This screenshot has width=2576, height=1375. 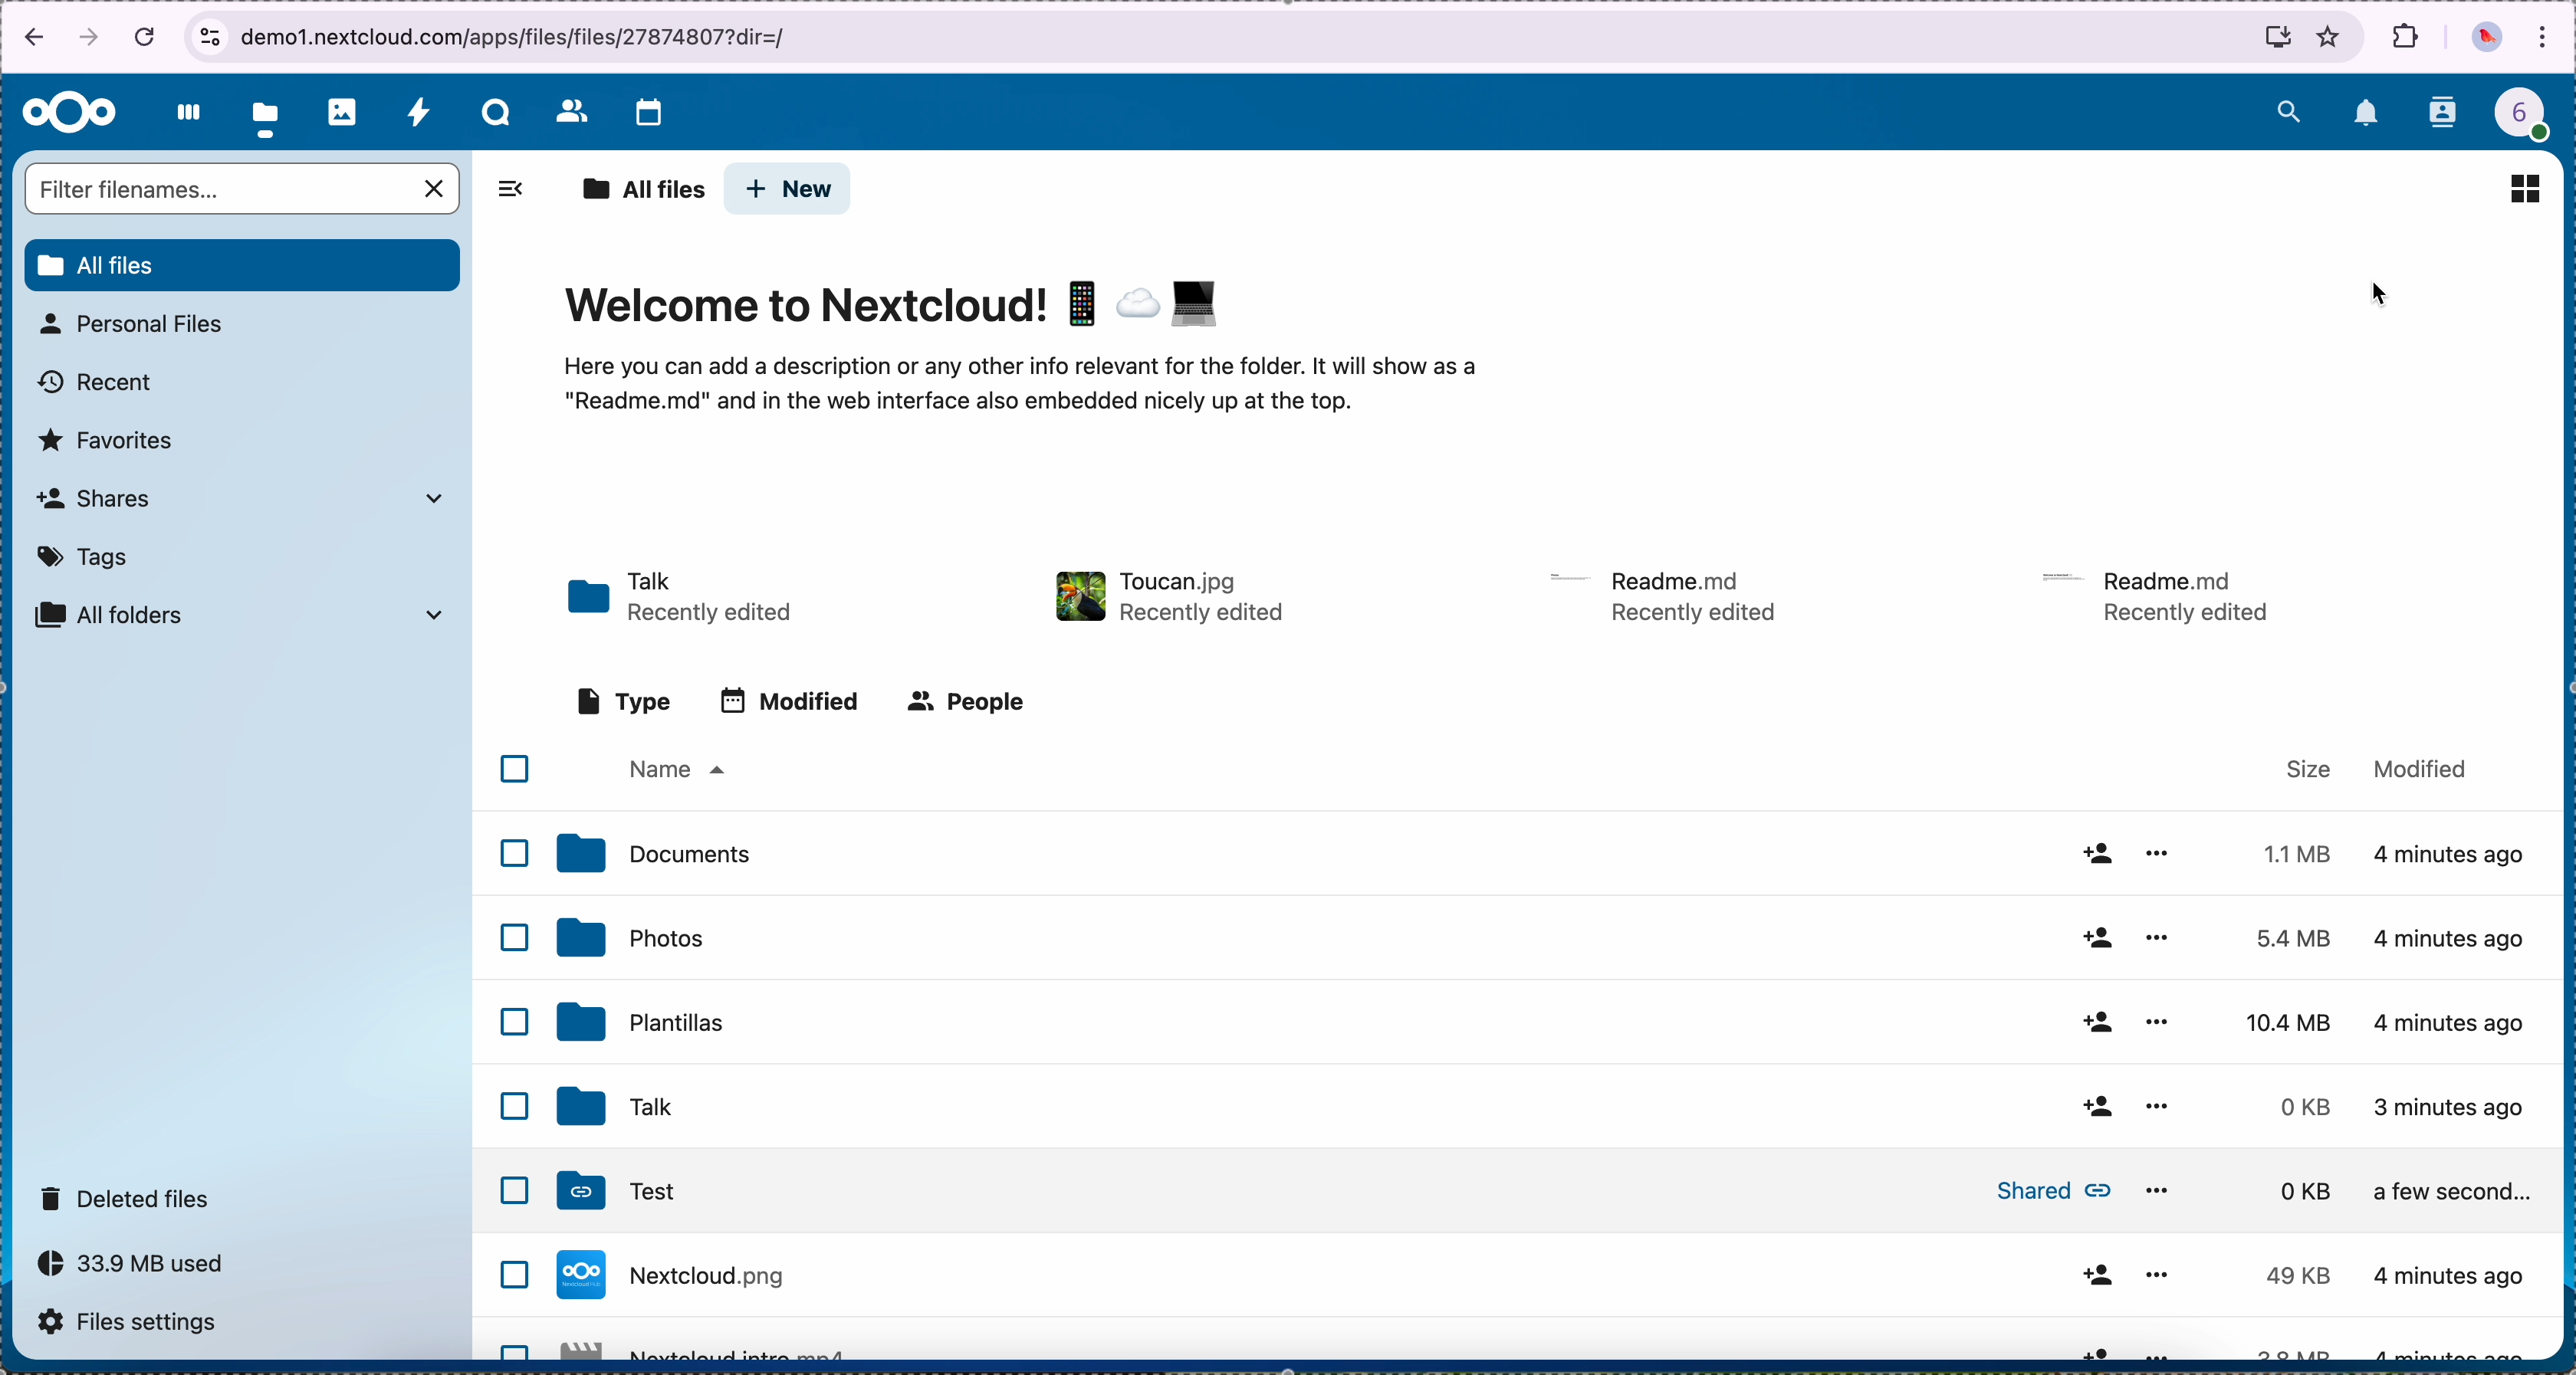 I want to click on more options, so click(x=2154, y=1019).